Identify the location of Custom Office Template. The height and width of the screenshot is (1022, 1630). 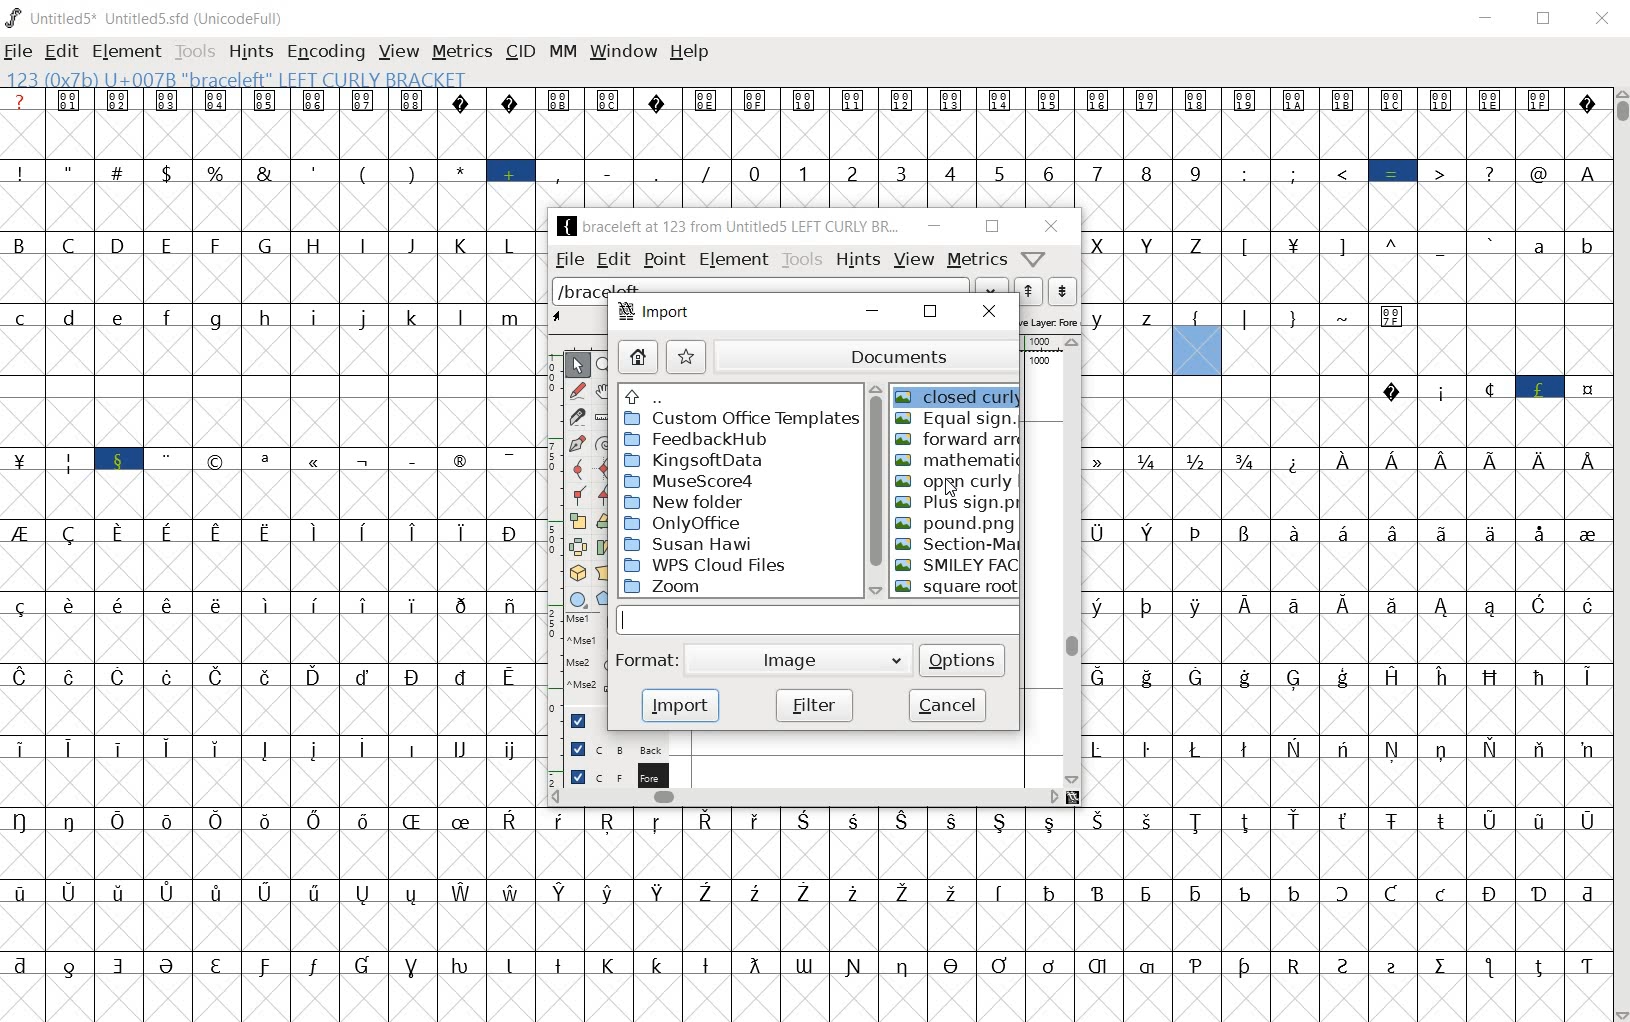
(740, 418).